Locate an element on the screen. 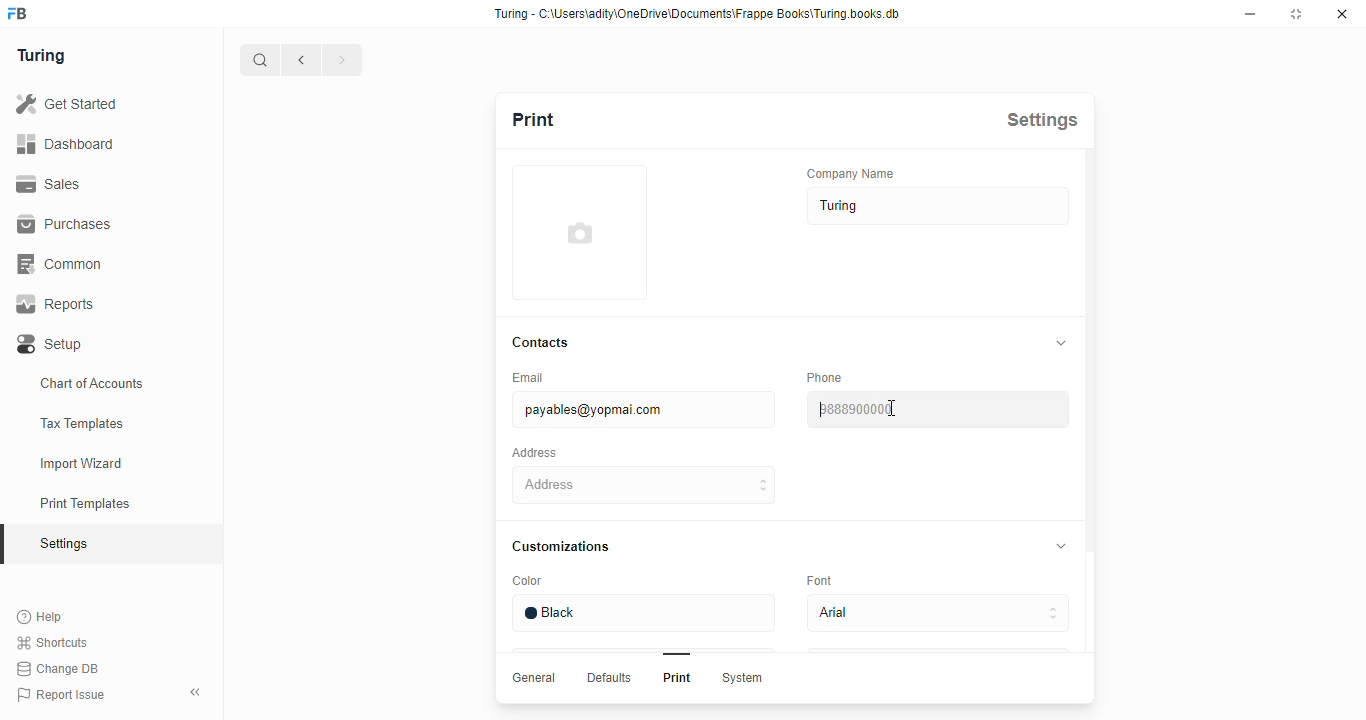 This screenshot has height=720, width=1366. Print Templates is located at coordinates (93, 504).